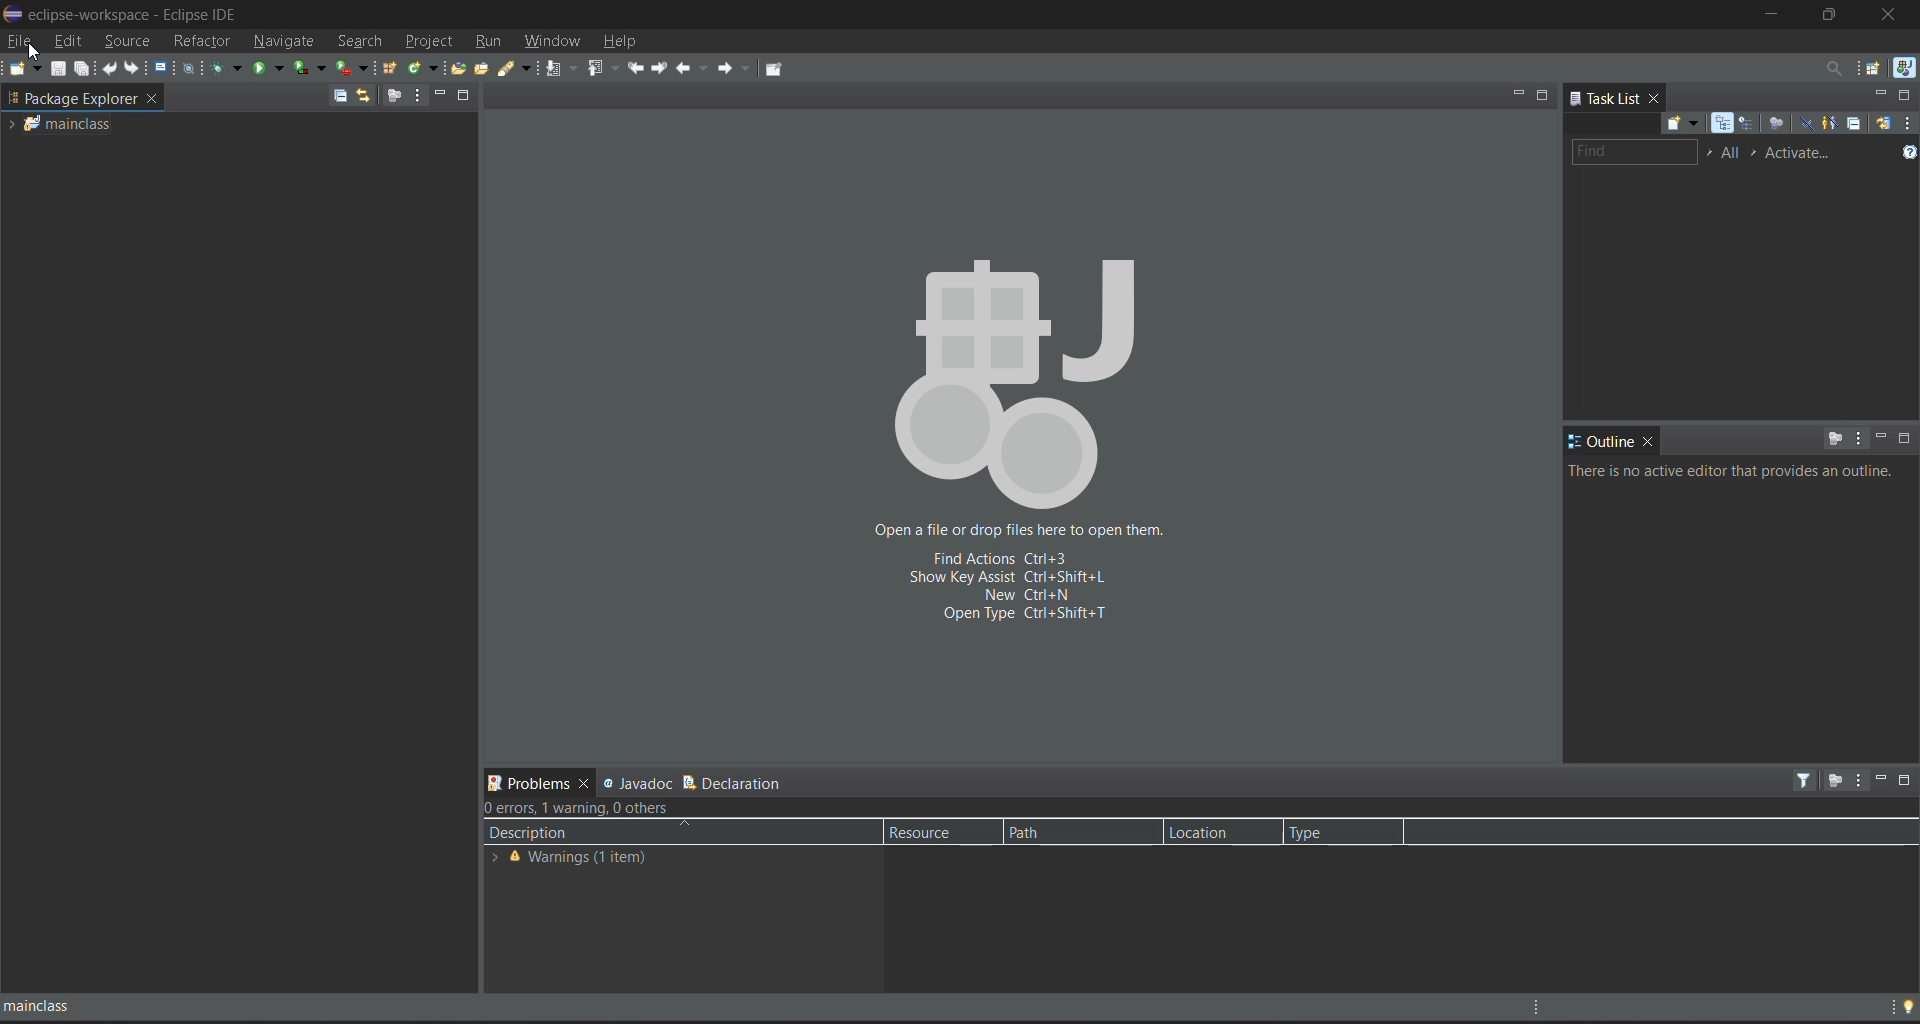  What do you see at coordinates (1858, 781) in the screenshot?
I see `view menu` at bounding box center [1858, 781].